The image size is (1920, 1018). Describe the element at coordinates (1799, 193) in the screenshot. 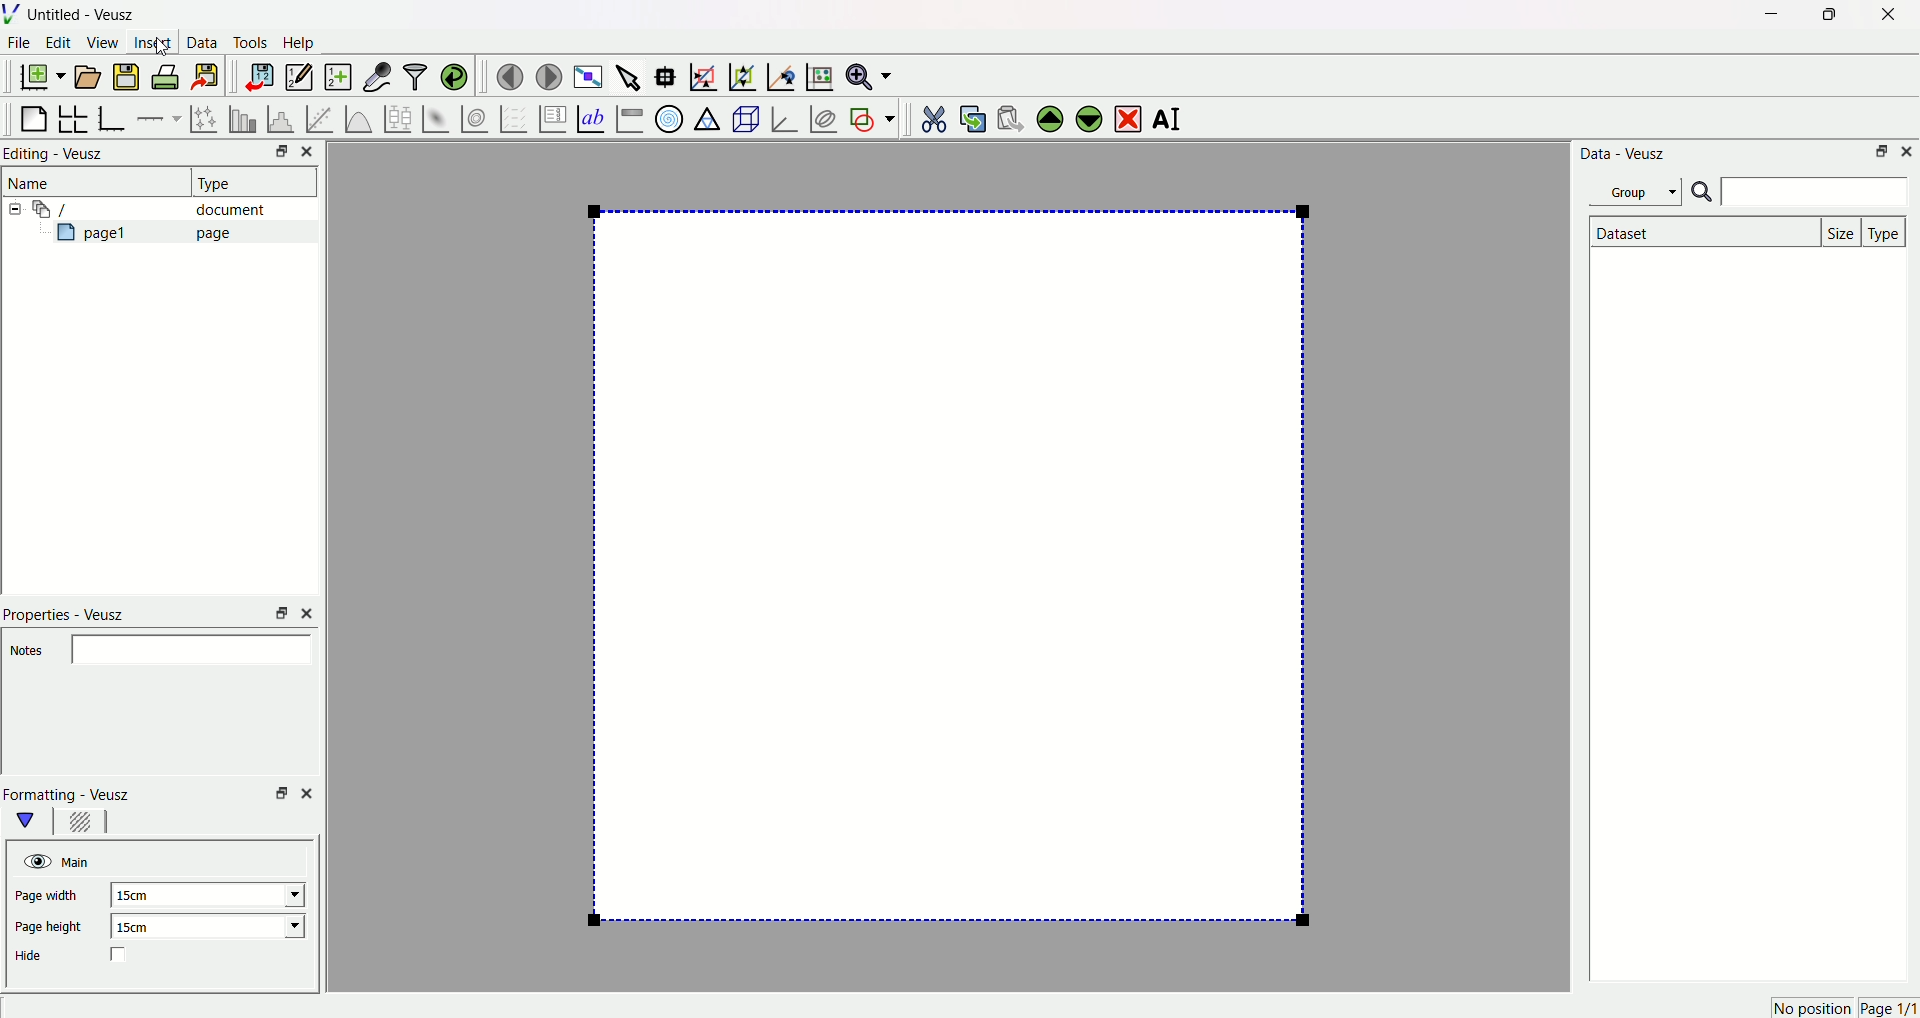

I see `Searchbar` at that location.